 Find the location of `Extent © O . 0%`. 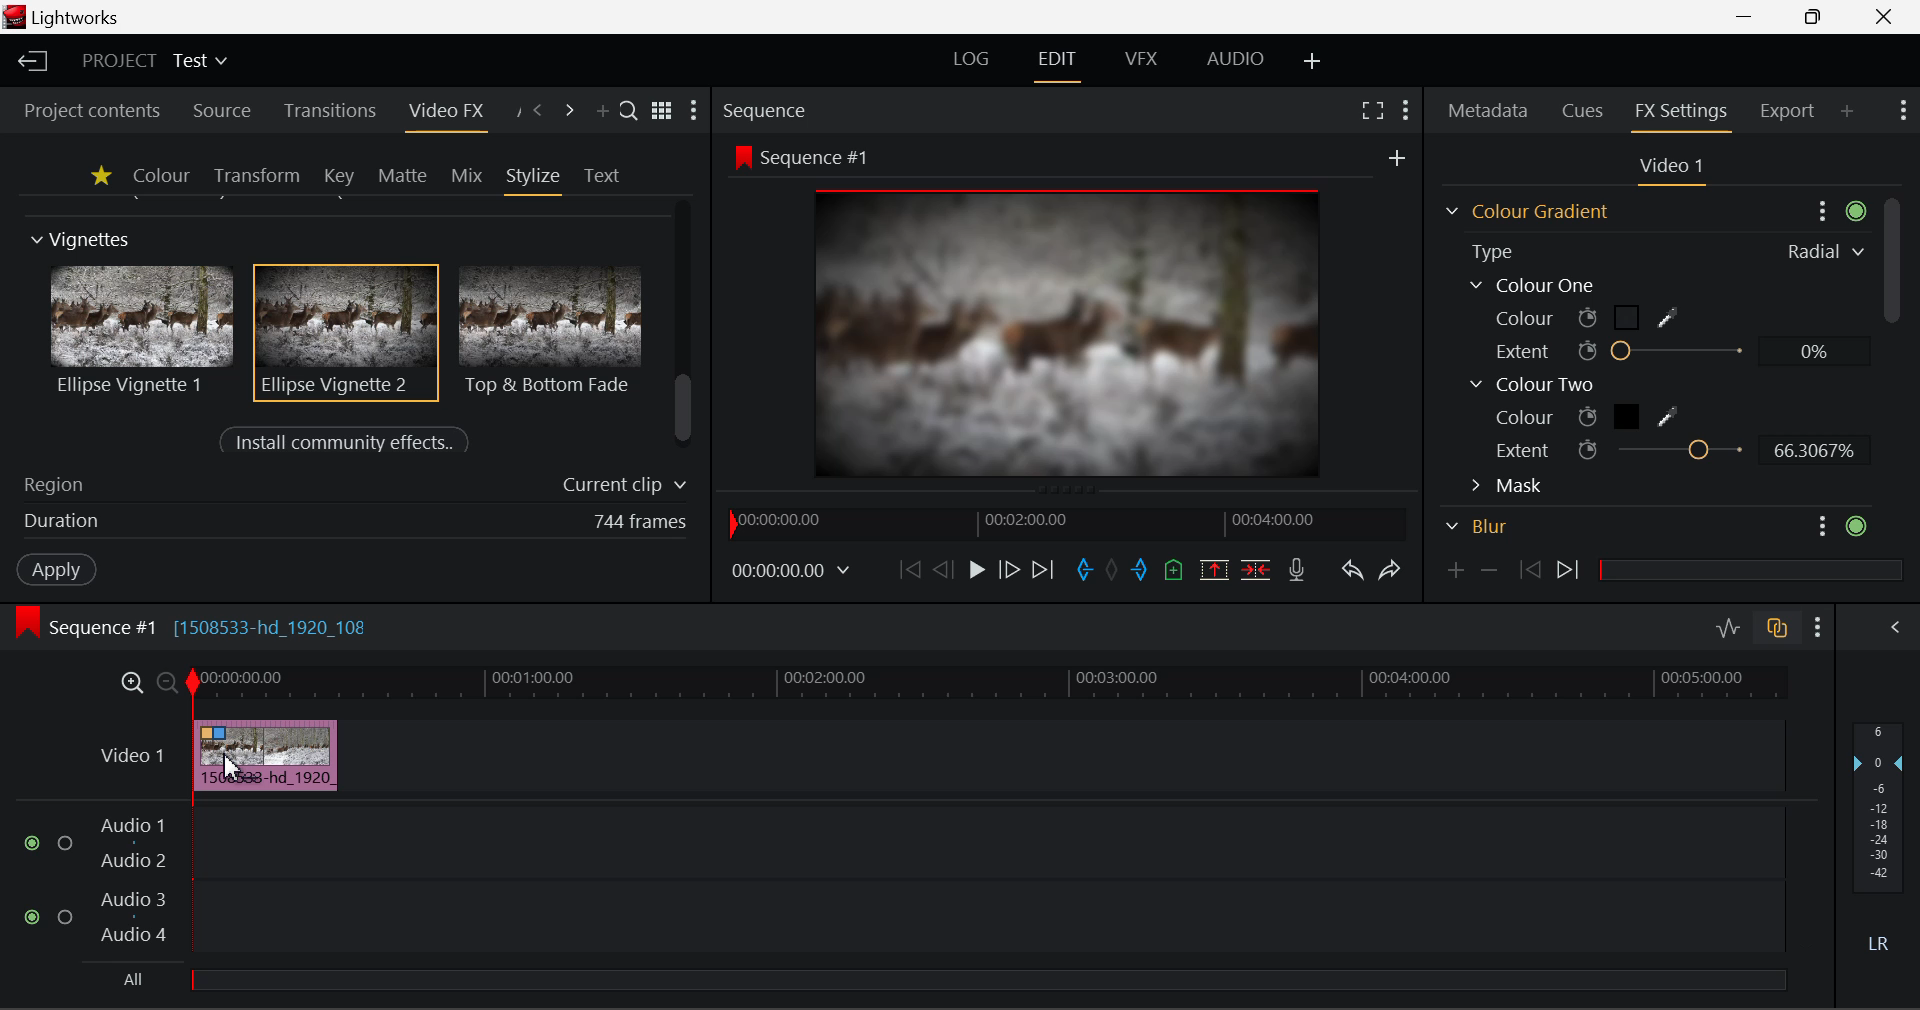

Extent © O . 0% is located at coordinates (1664, 351).